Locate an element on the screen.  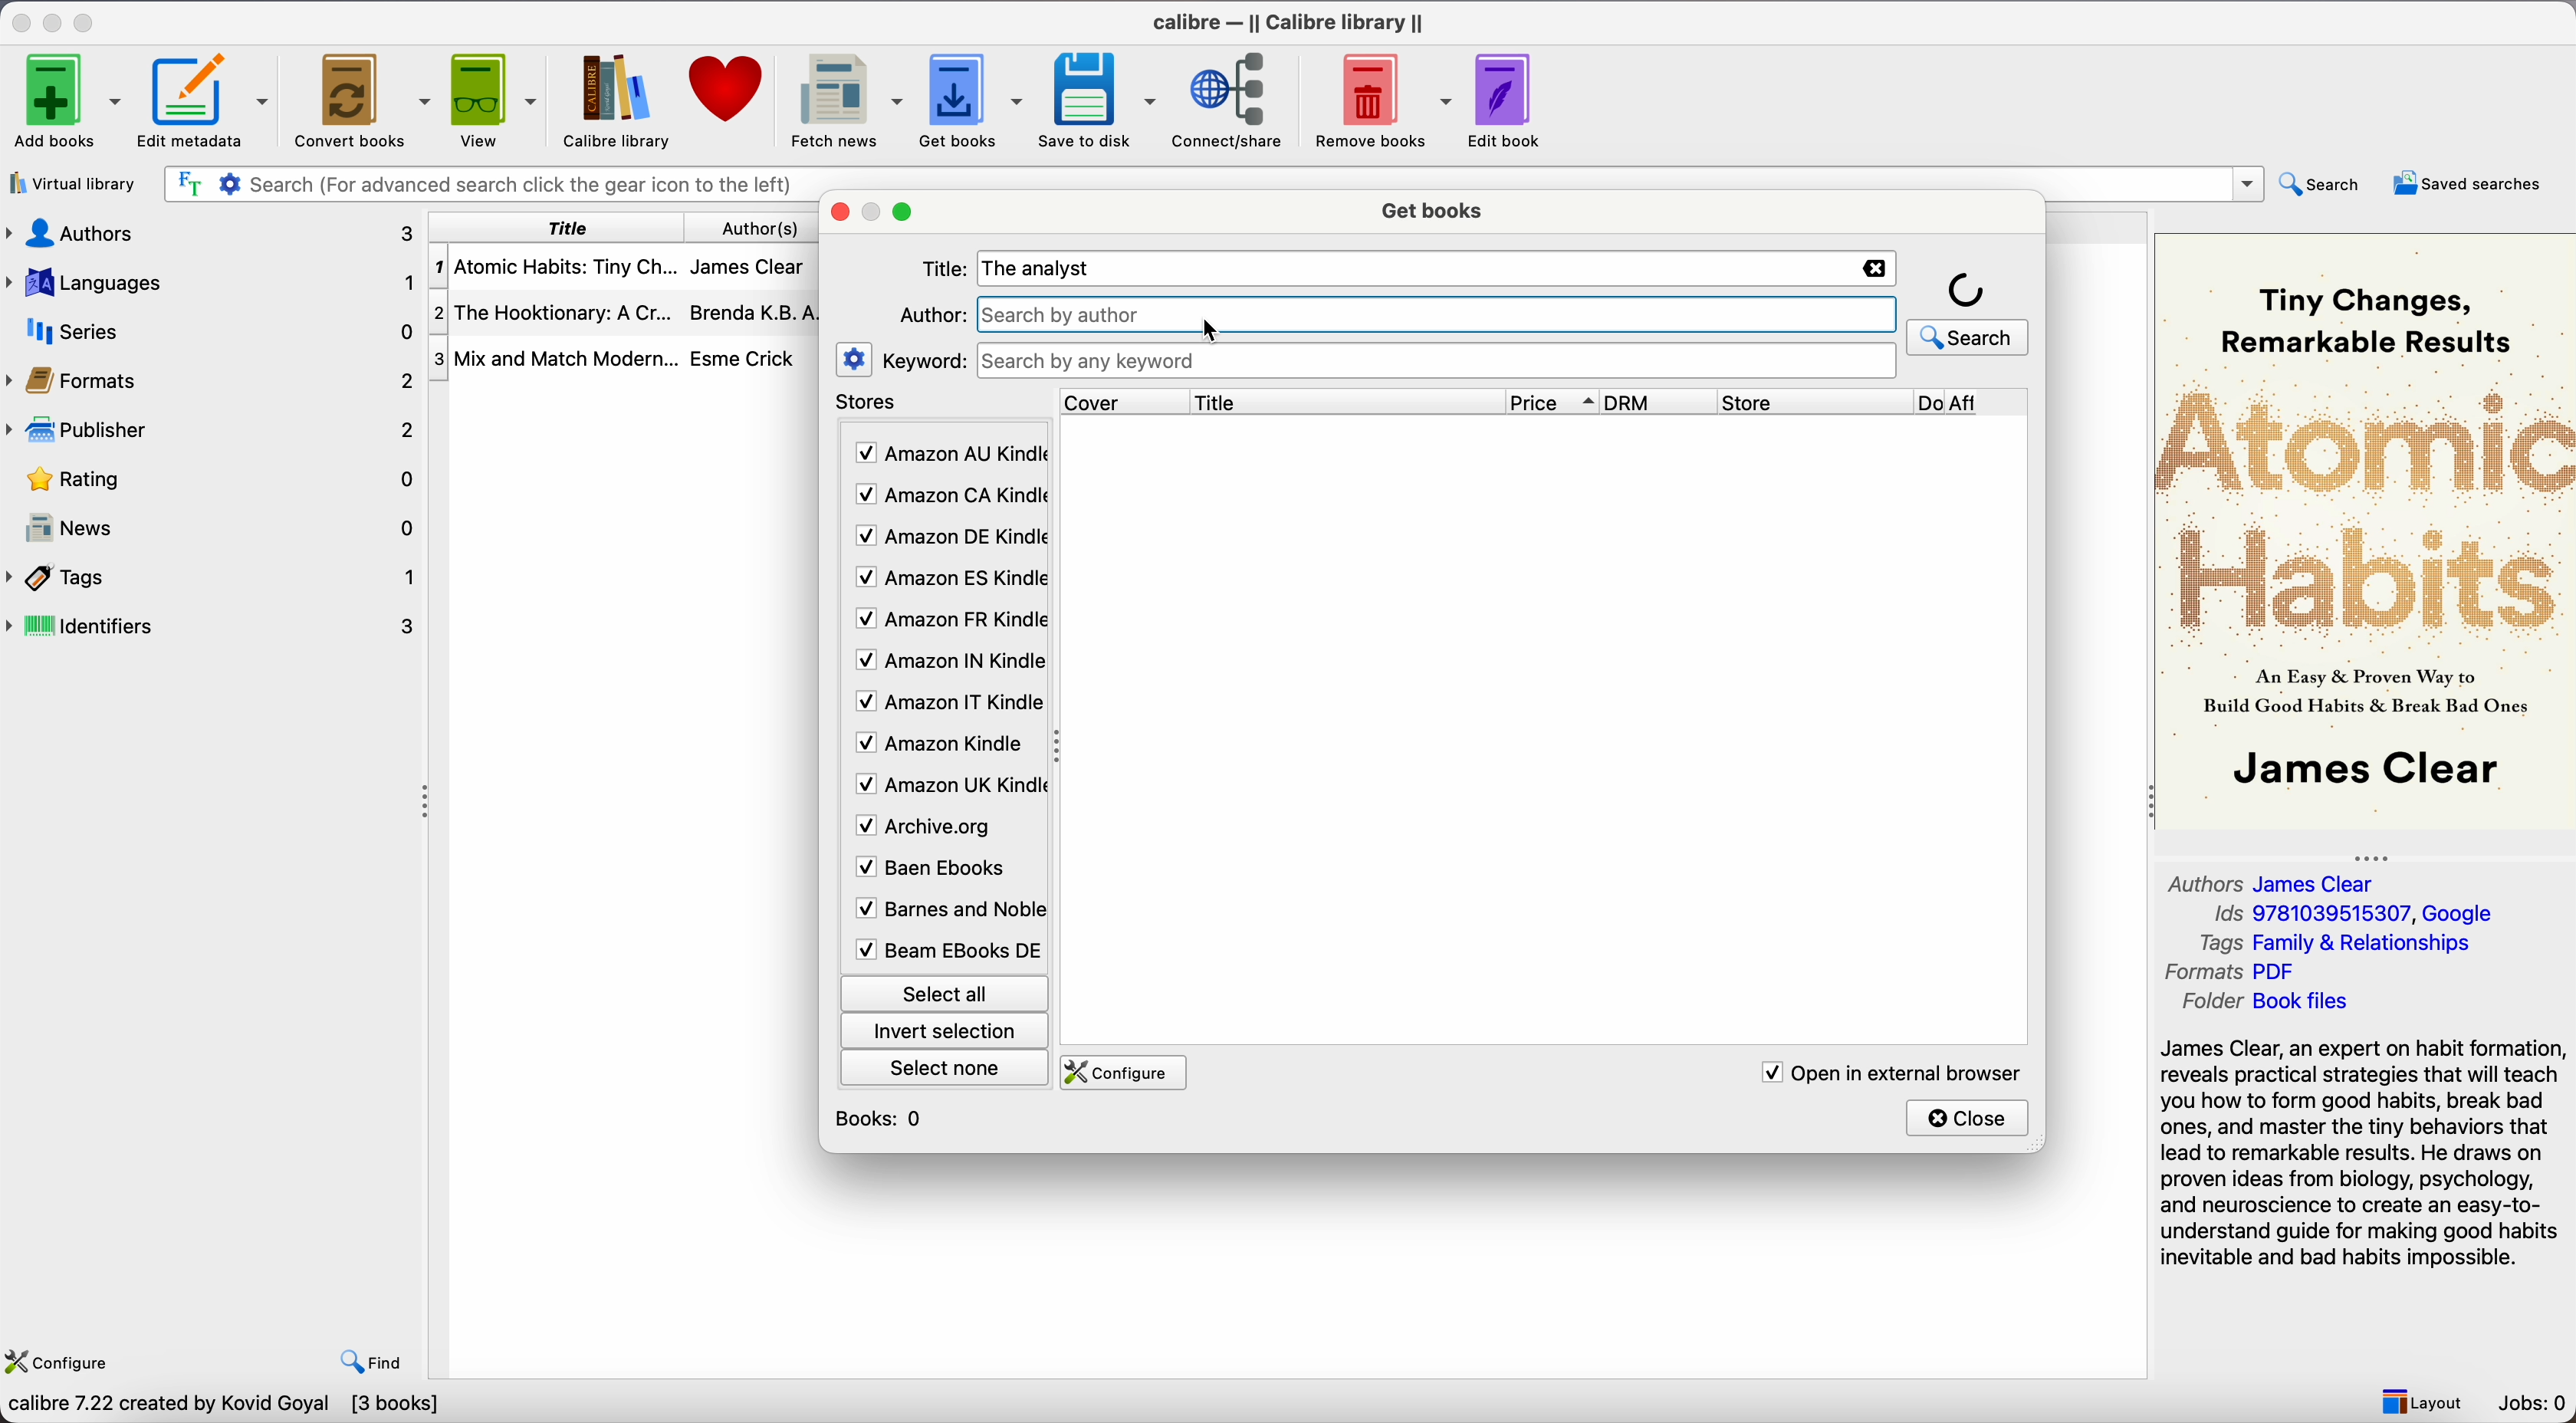
Brenda K.B.A... is located at coordinates (760, 312).